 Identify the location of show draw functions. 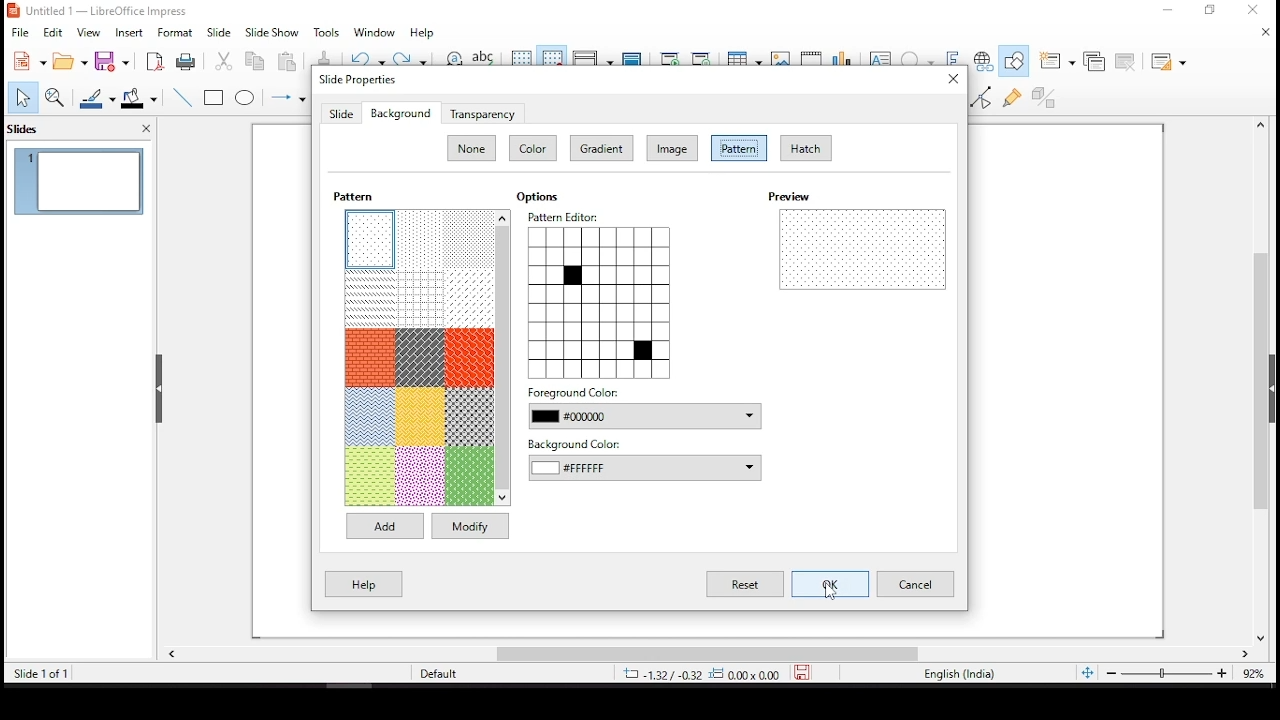
(1015, 59).